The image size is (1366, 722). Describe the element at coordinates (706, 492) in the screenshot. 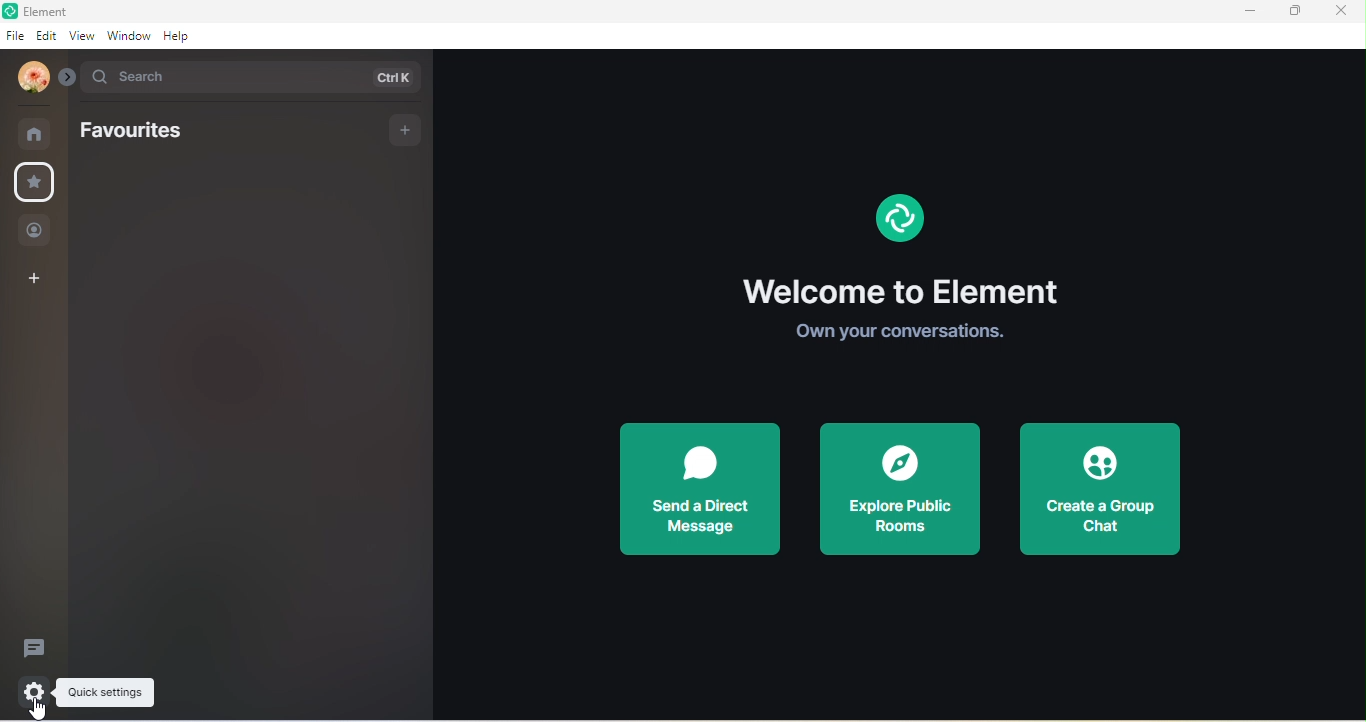

I see `send a direct message` at that location.